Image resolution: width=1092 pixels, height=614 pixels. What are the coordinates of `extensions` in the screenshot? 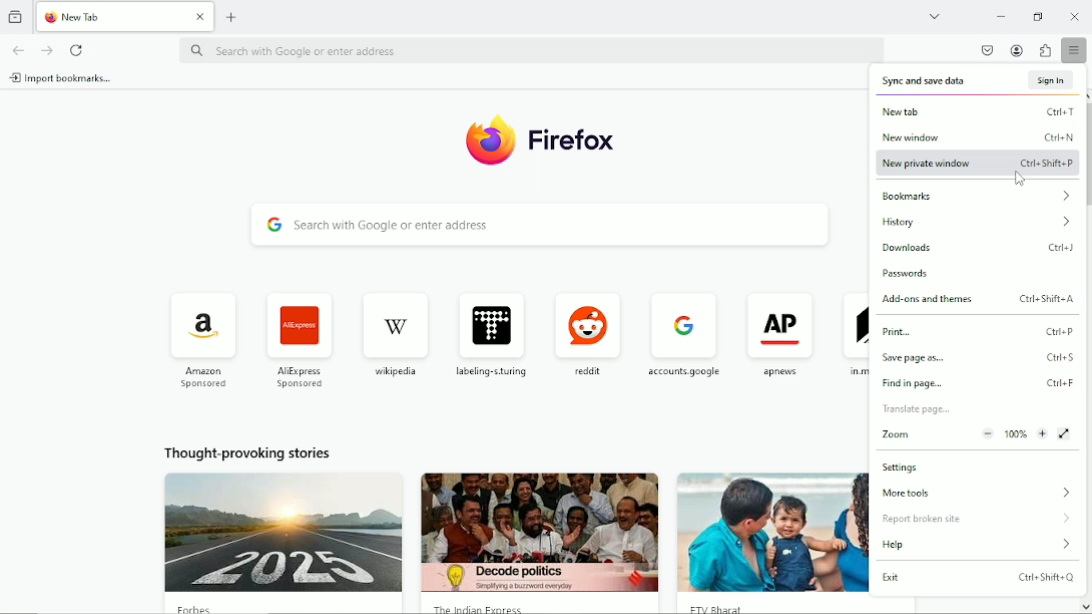 It's located at (1044, 50).